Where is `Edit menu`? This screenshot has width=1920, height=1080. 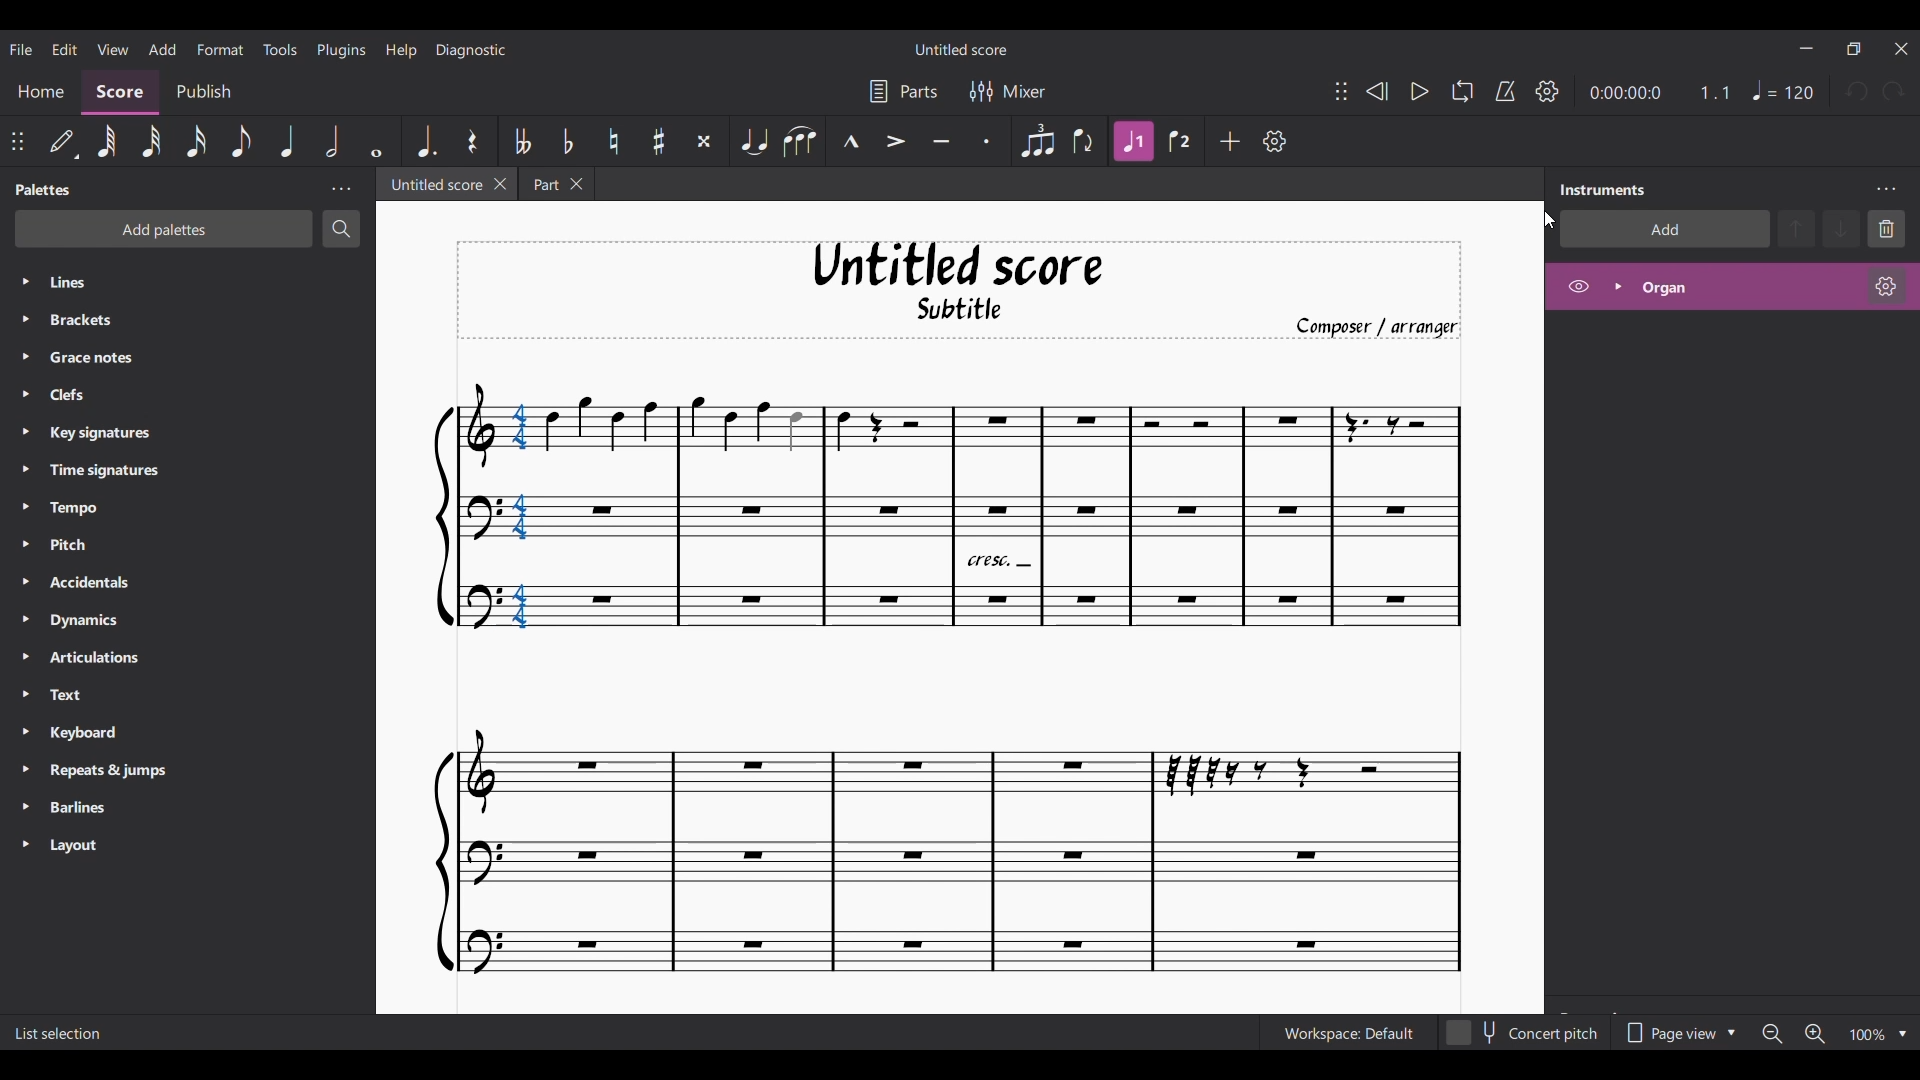 Edit menu is located at coordinates (64, 48).